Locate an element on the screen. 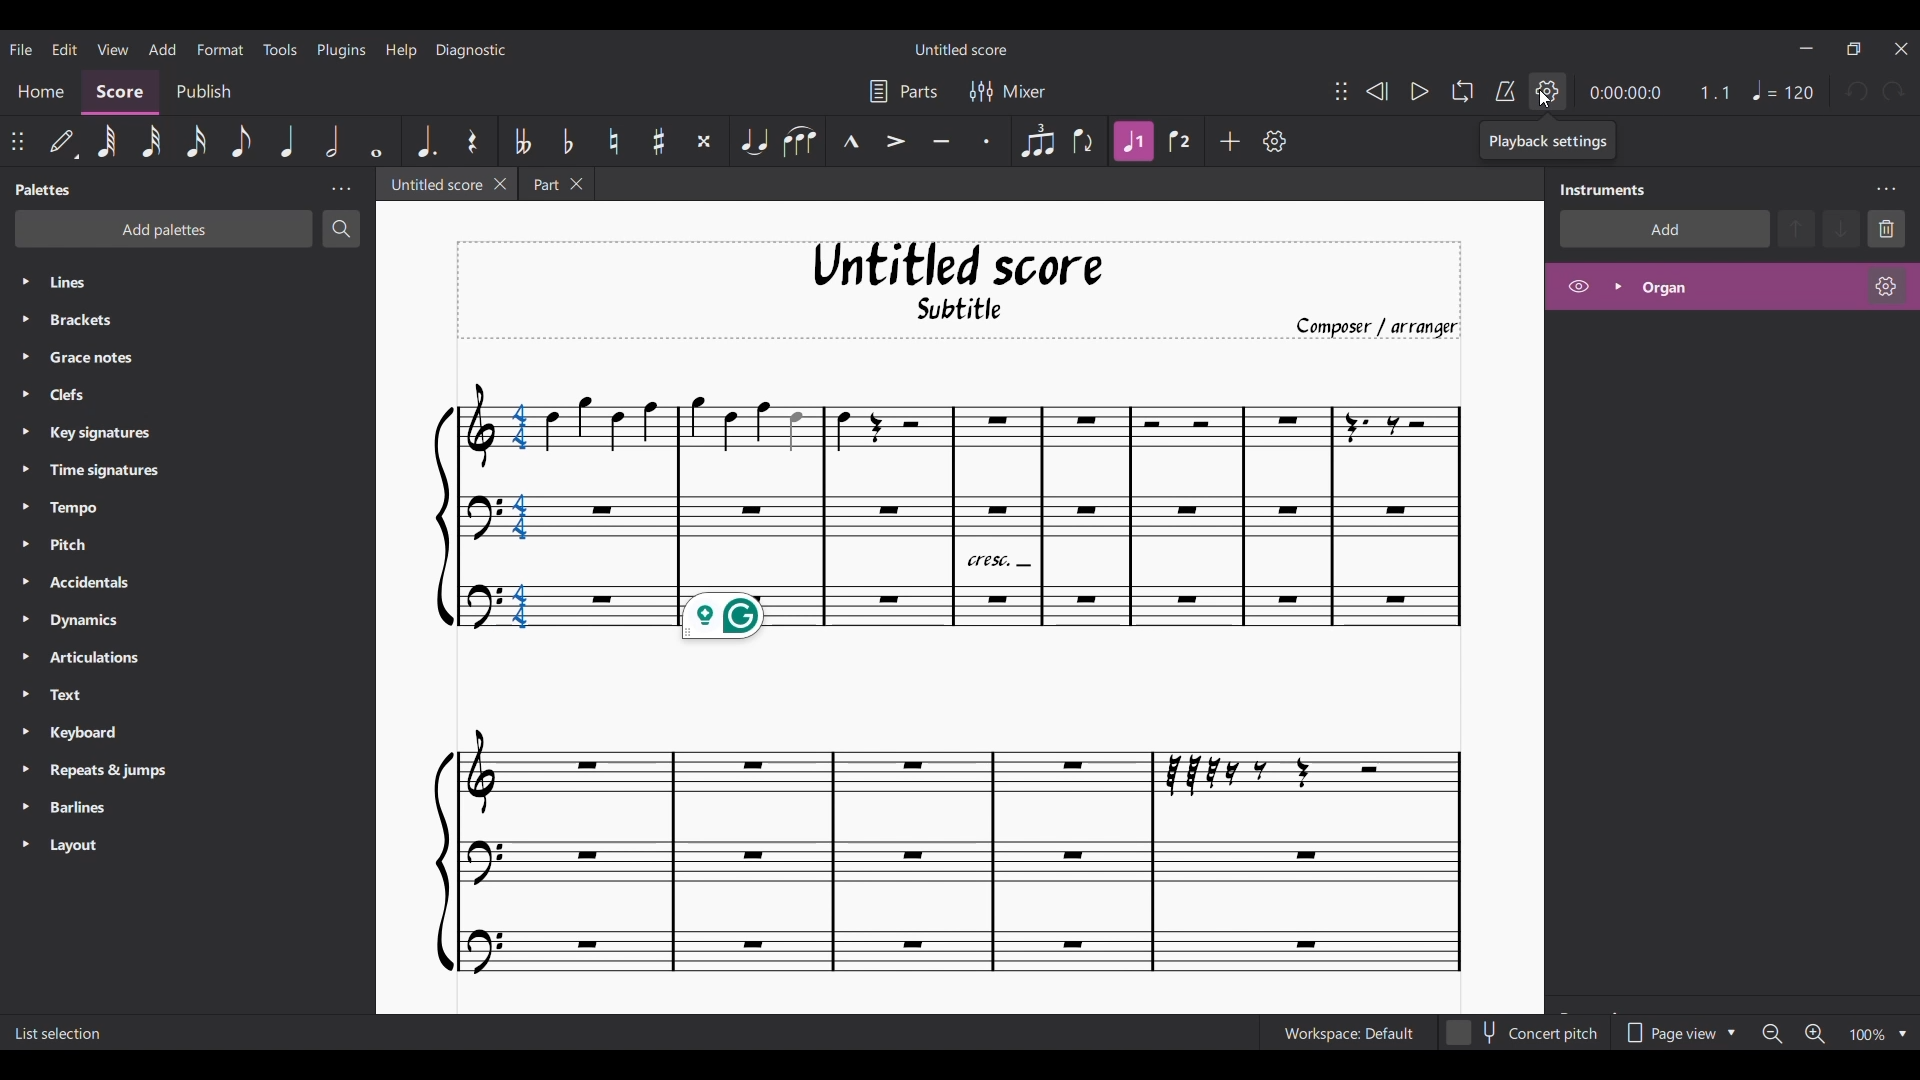 The height and width of the screenshot is (1080, 1920). Mixer settings is located at coordinates (1007, 91).